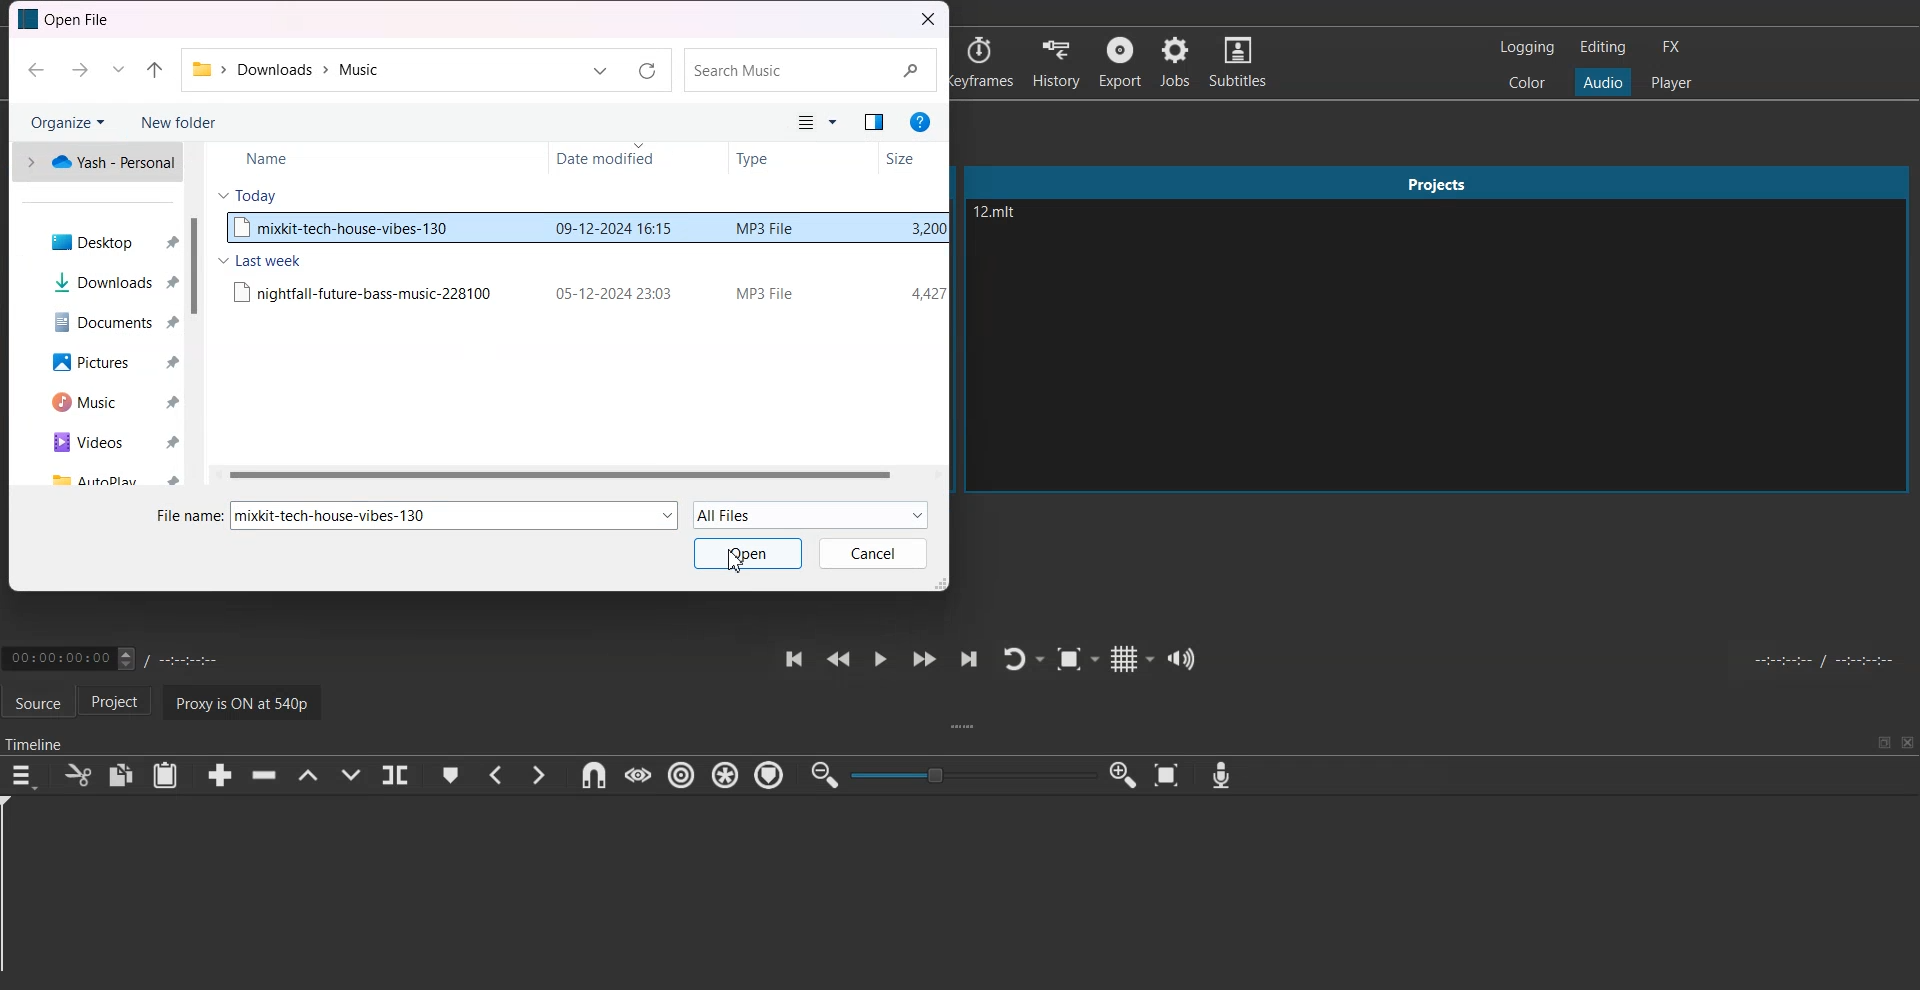 The image size is (1920, 990). I want to click on Minimize, so click(1884, 742).